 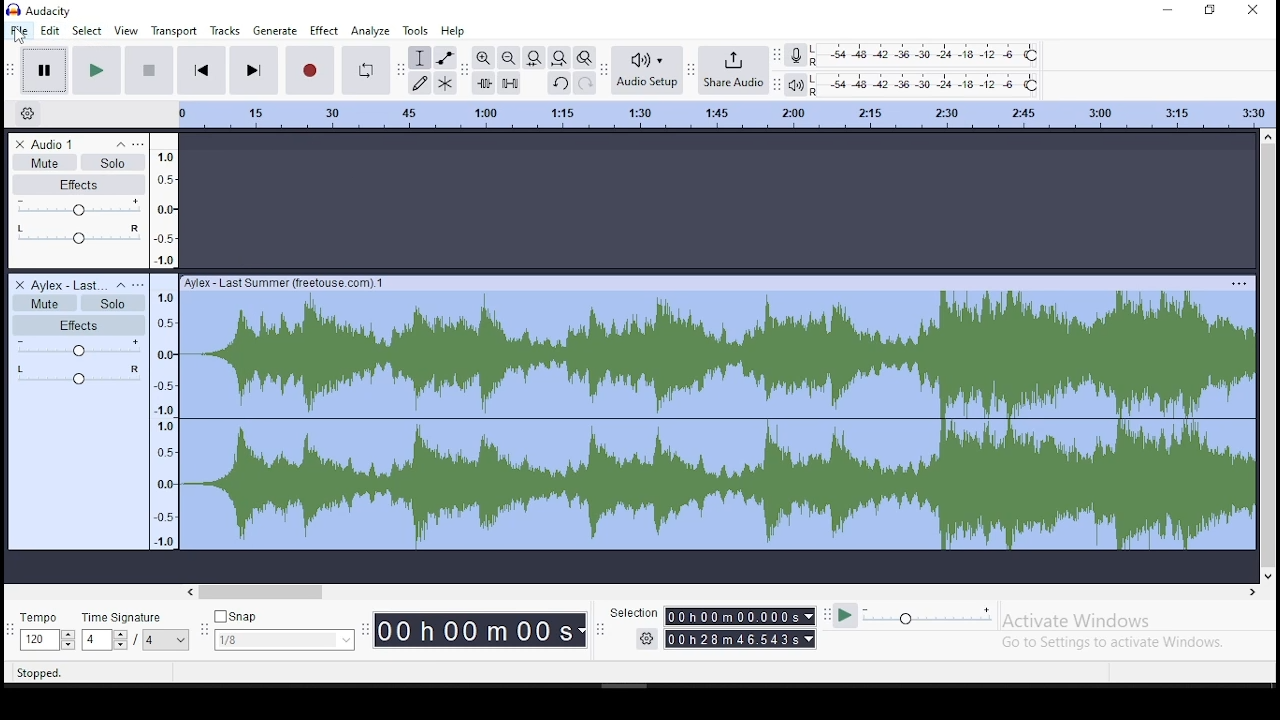 What do you see at coordinates (419, 82) in the screenshot?
I see `draw tool` at bounding box center [419, 82].